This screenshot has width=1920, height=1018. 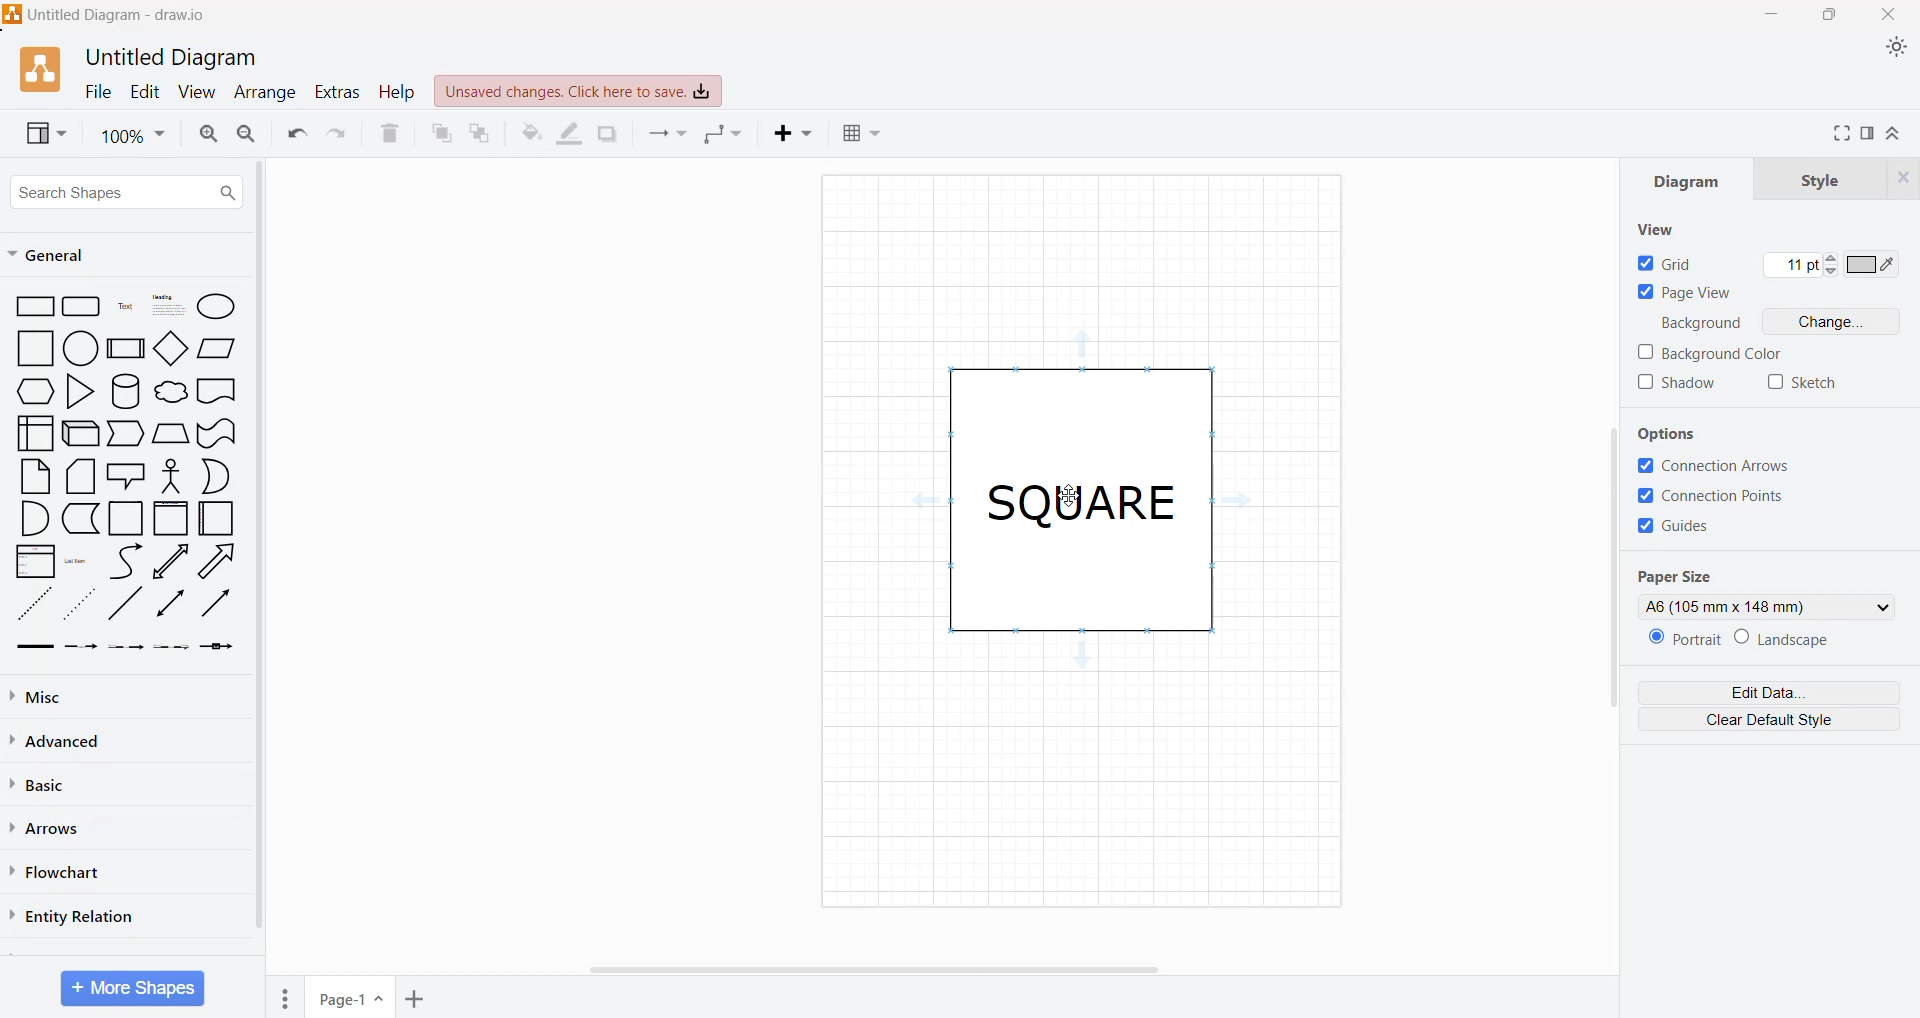 I want to click on Pages, so click(x=286, y=998).